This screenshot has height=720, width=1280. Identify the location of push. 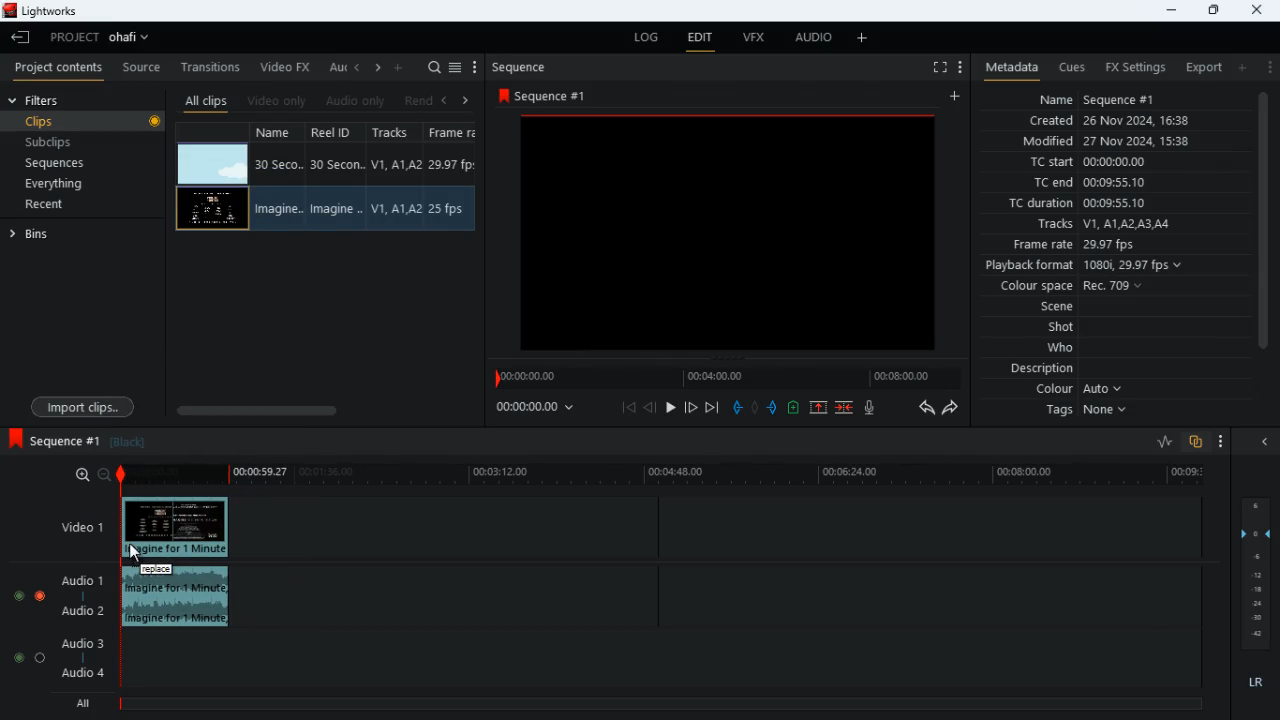
(774, 409).